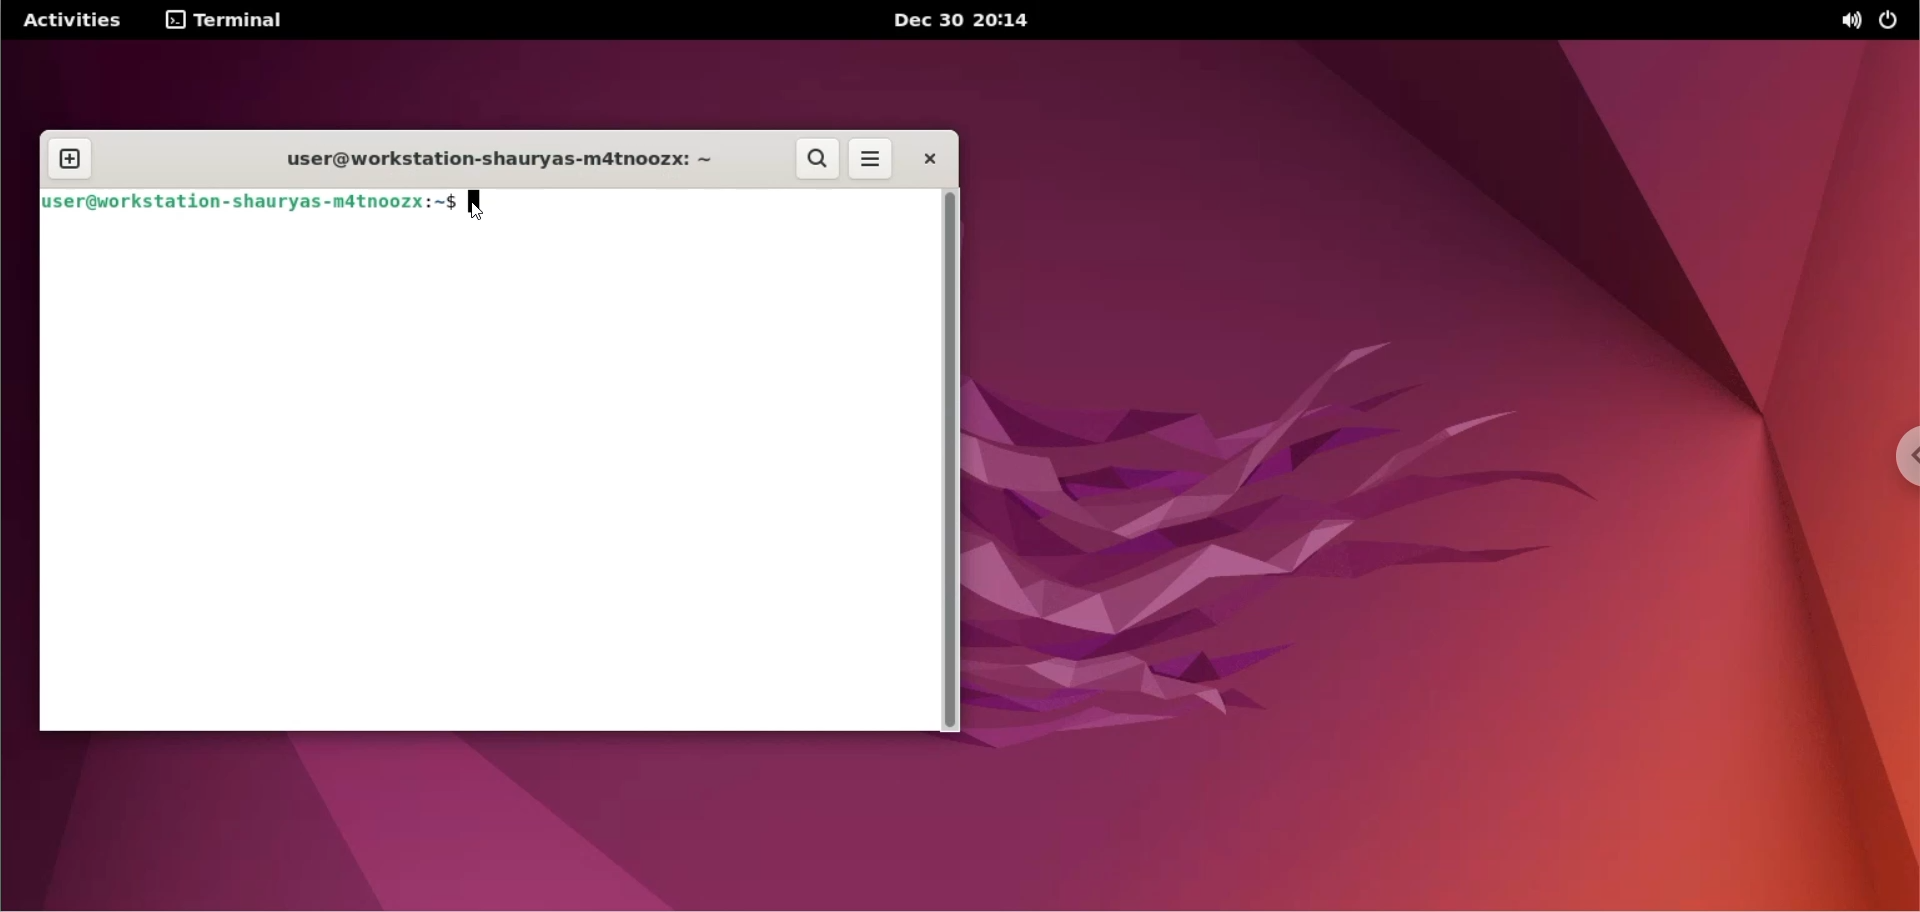 This screenshot has width=1920, height=912. What do you see at coordinates (478, 205) in the screenshot?
I see `cursor` at bounding box center [478, 205].